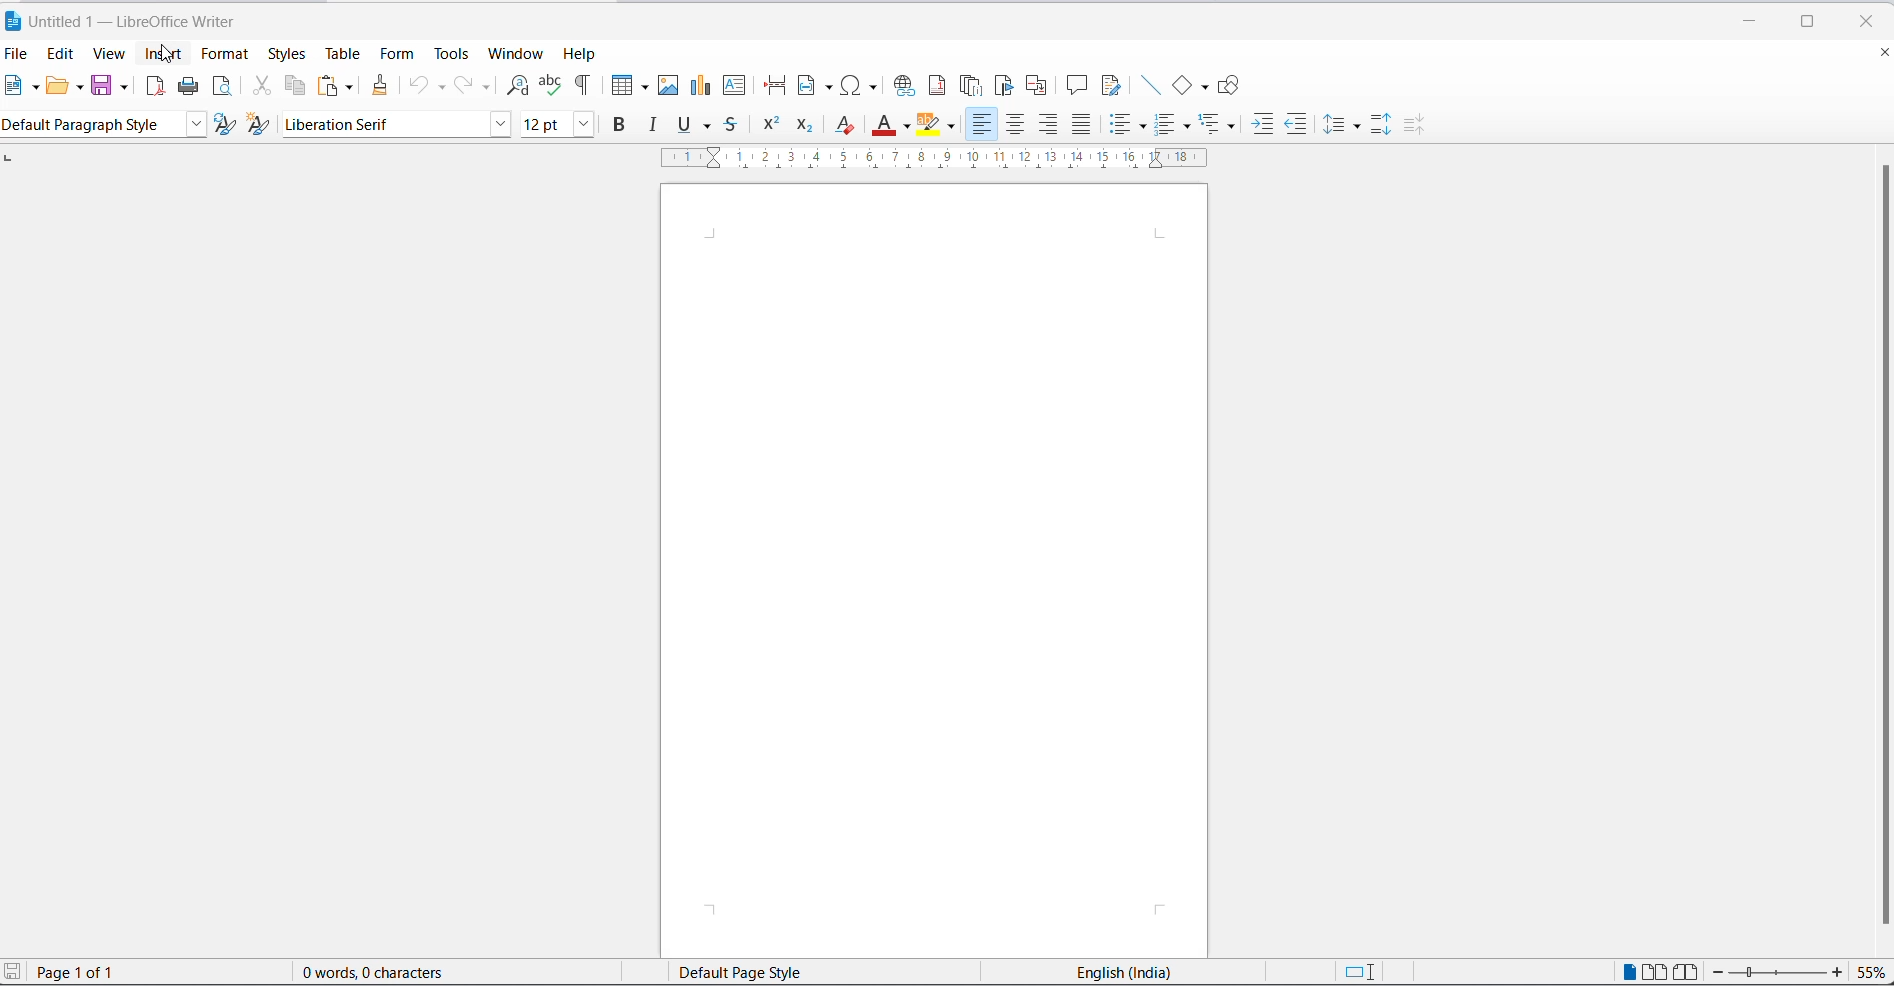  Describe the element at coordinates (347, 52) in the screenshot. I see `table` at that location.